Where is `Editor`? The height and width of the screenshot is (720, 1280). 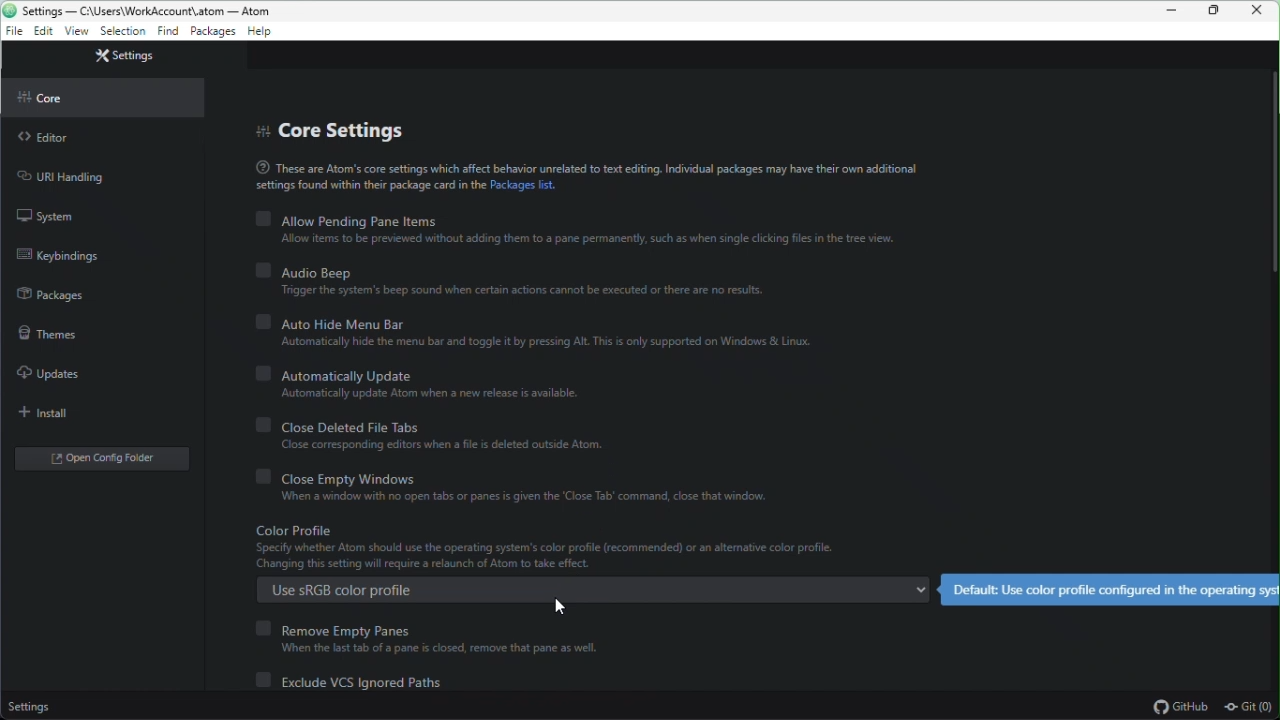
Editor is located at coordinates (50, 139).